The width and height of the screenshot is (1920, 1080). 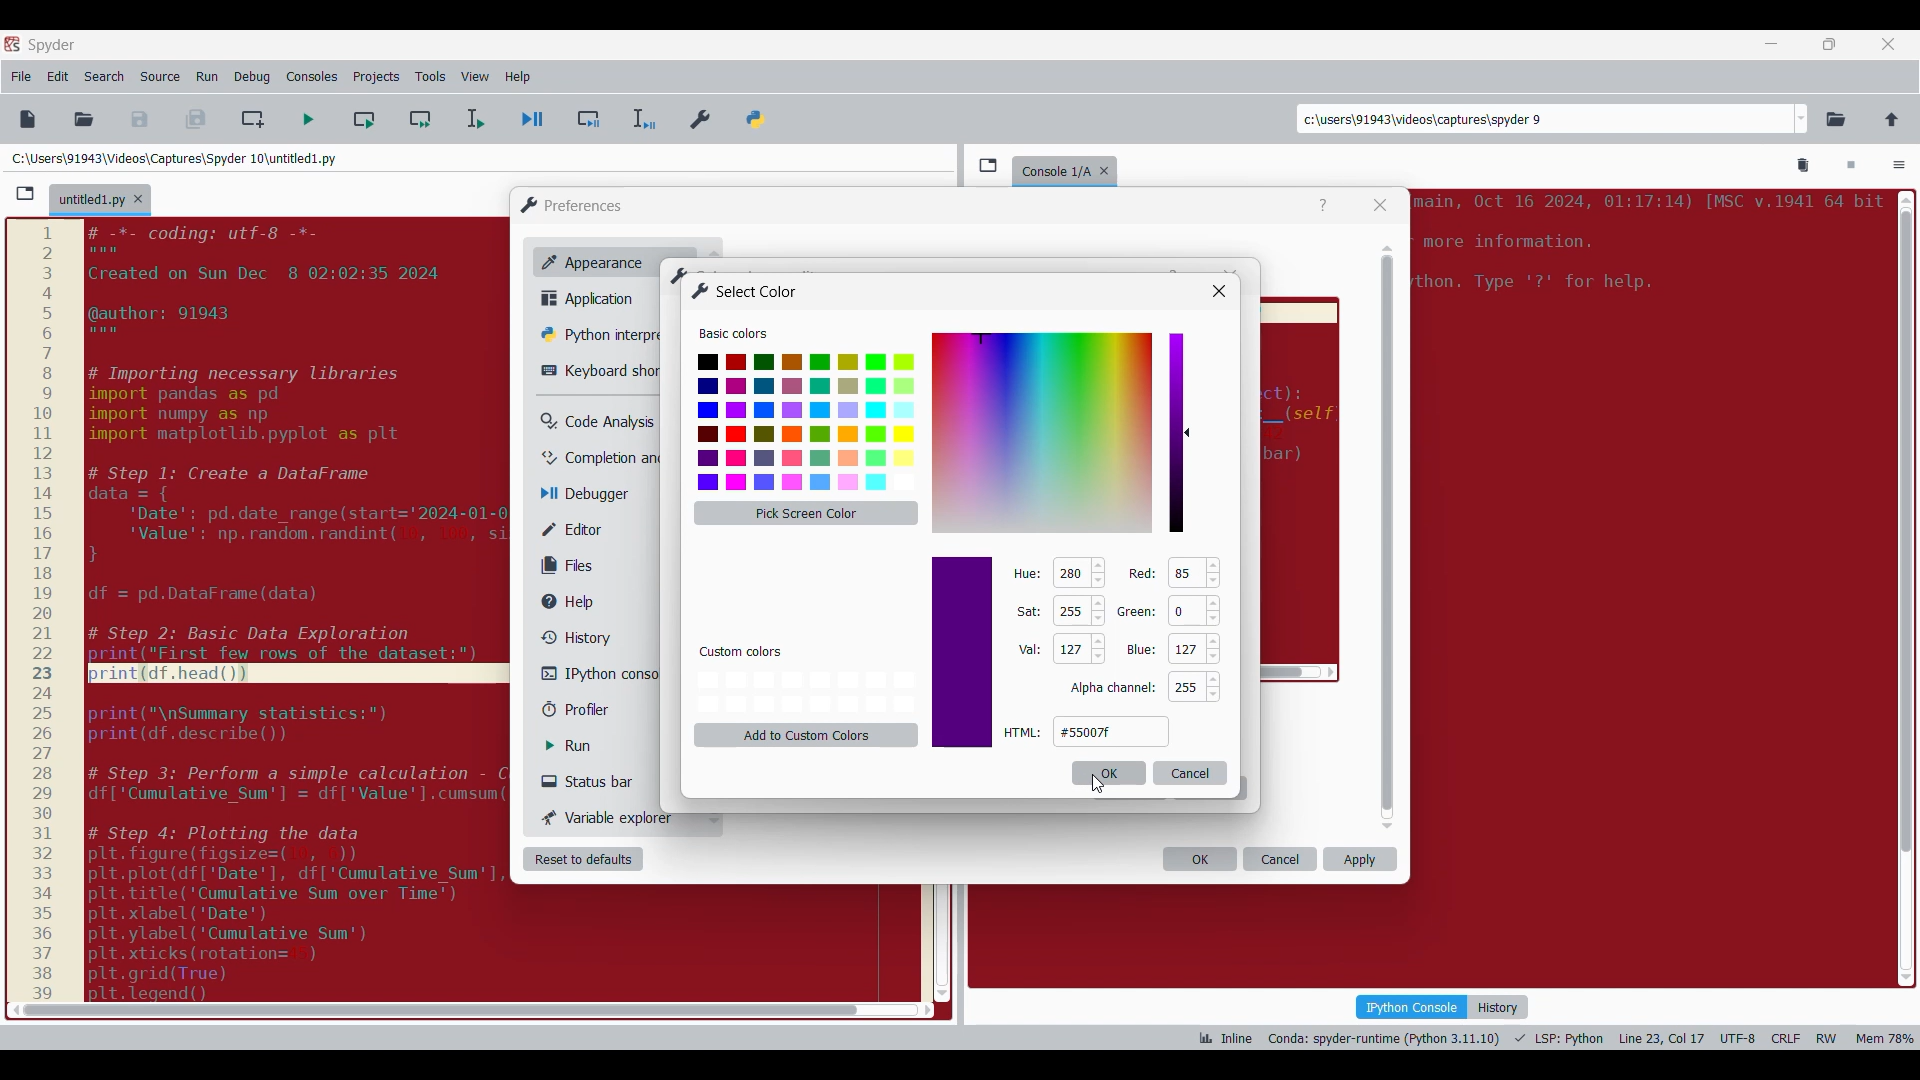 What do you see at coordinates (141, 119) in the screenshot?
I see `Save file` at bounding box center [141, 119].